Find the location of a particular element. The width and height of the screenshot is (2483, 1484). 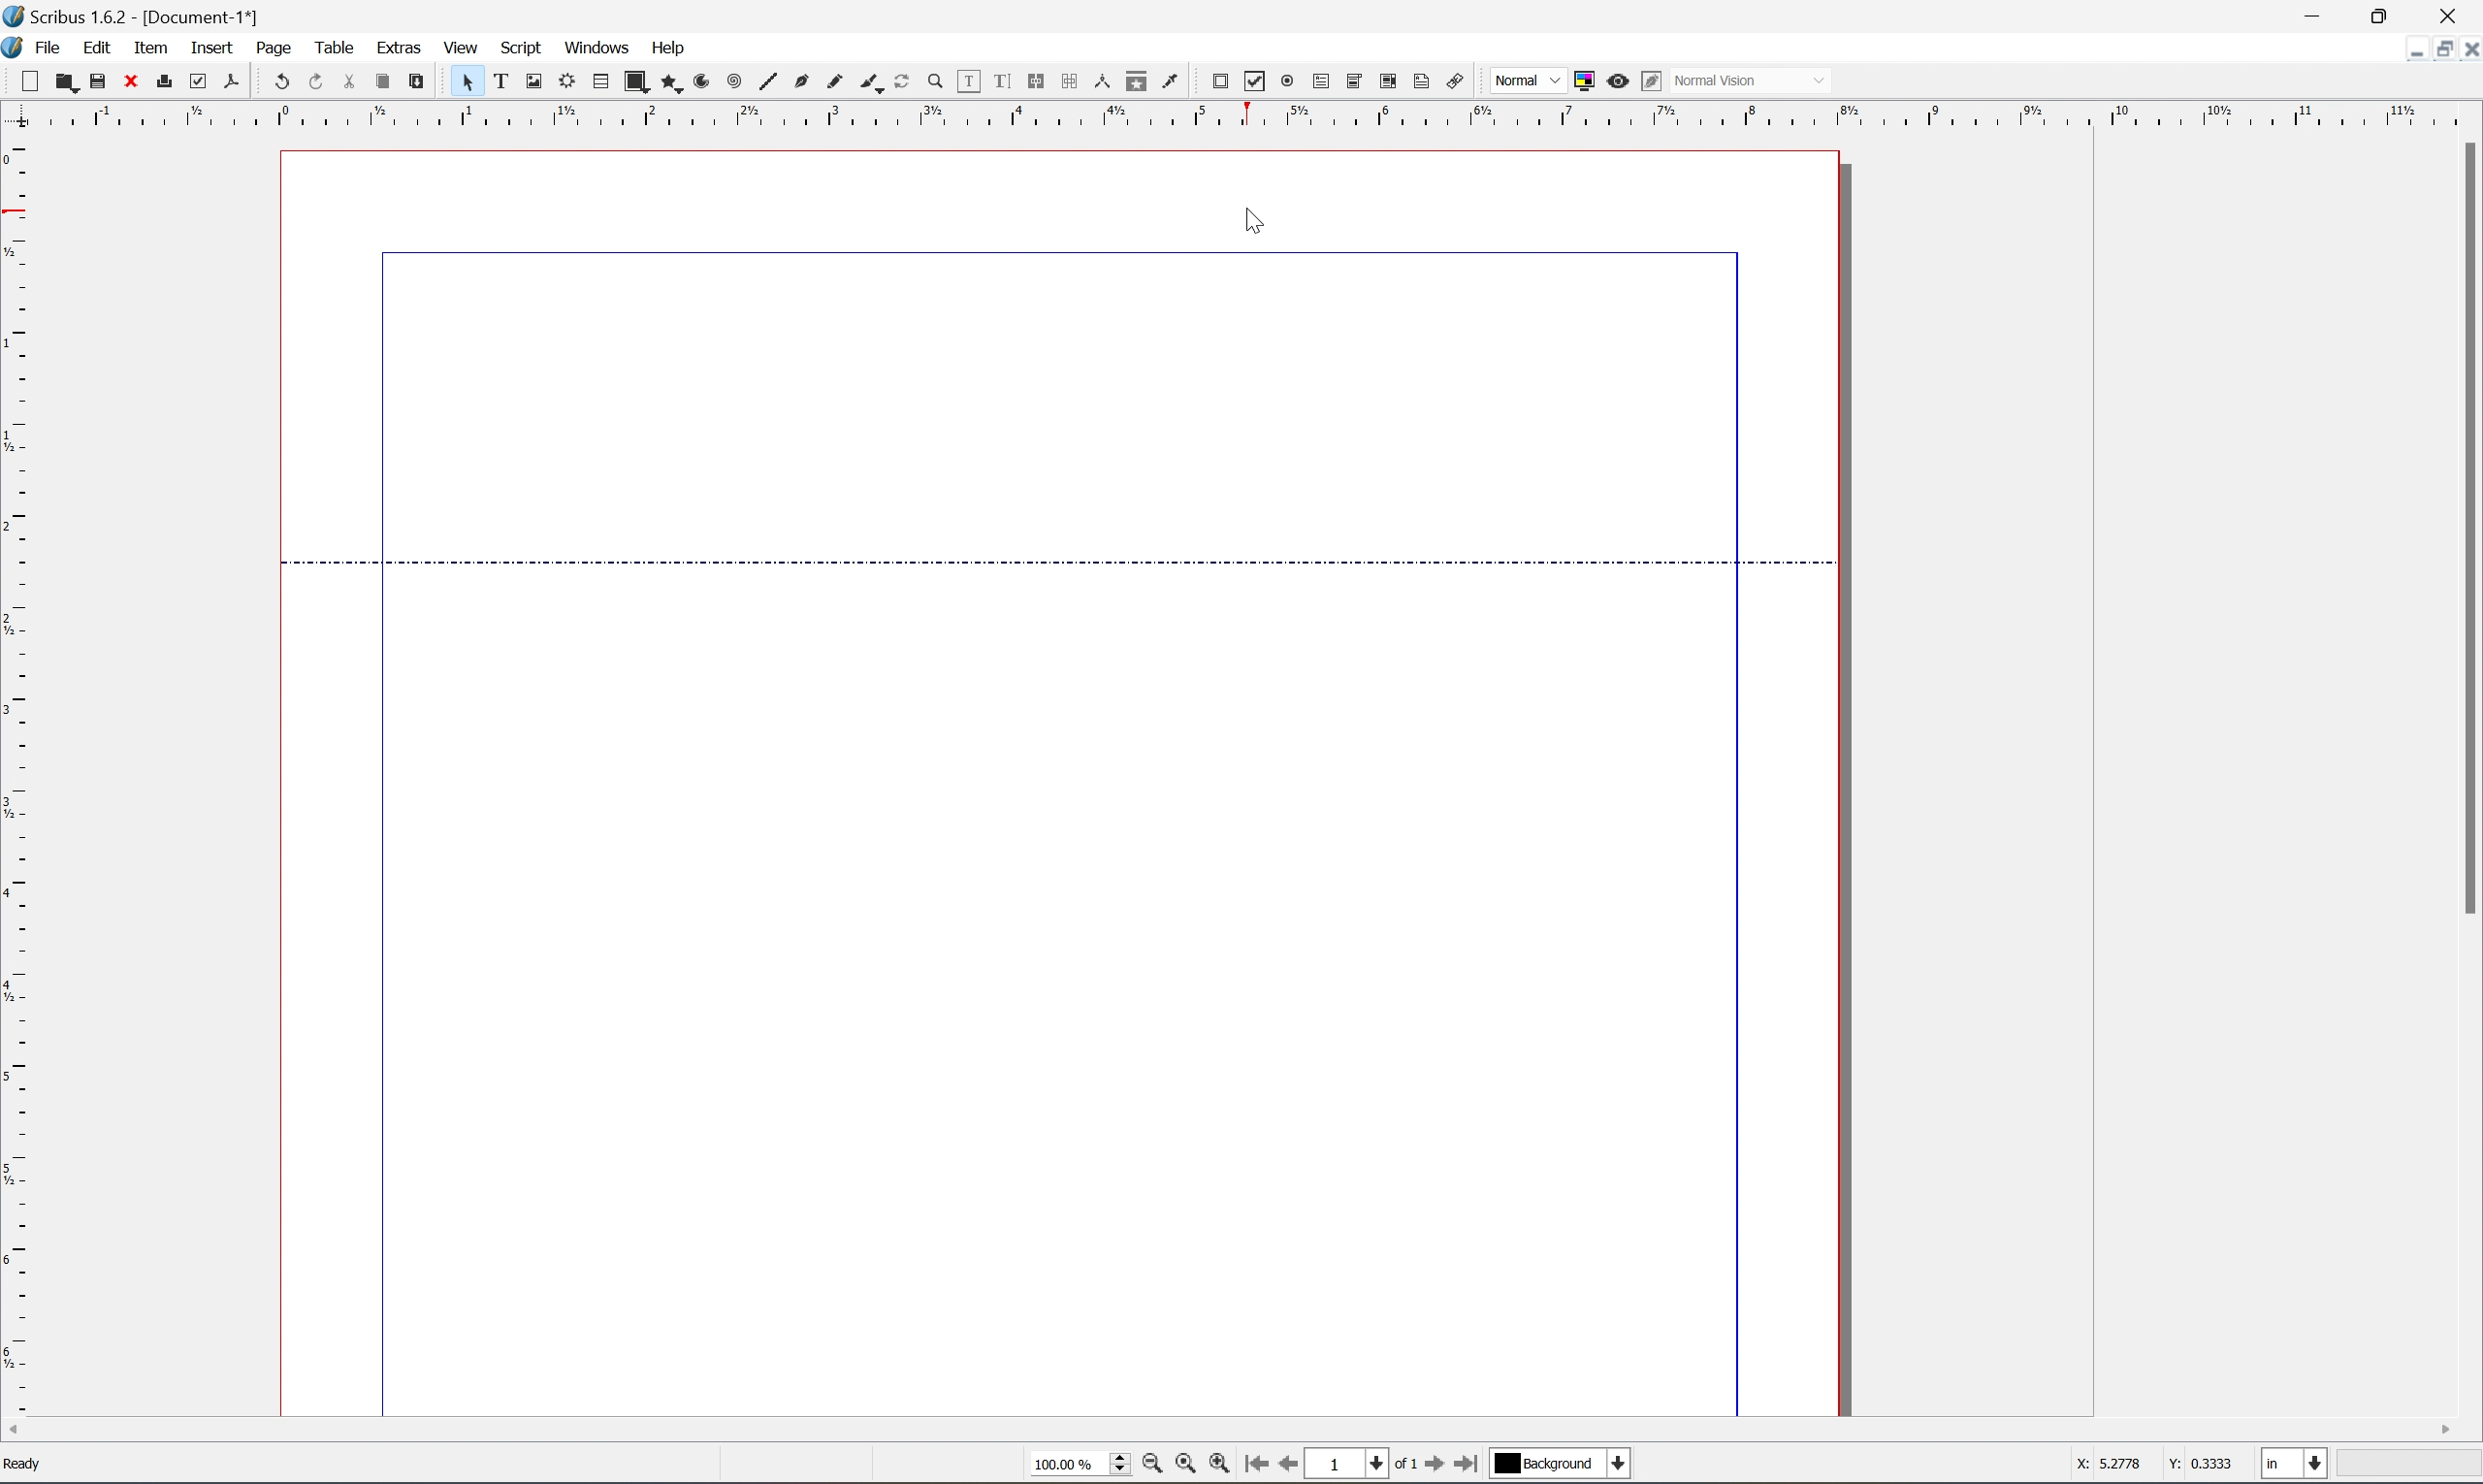

copy item annotation is located at coordinates (1139, 84).